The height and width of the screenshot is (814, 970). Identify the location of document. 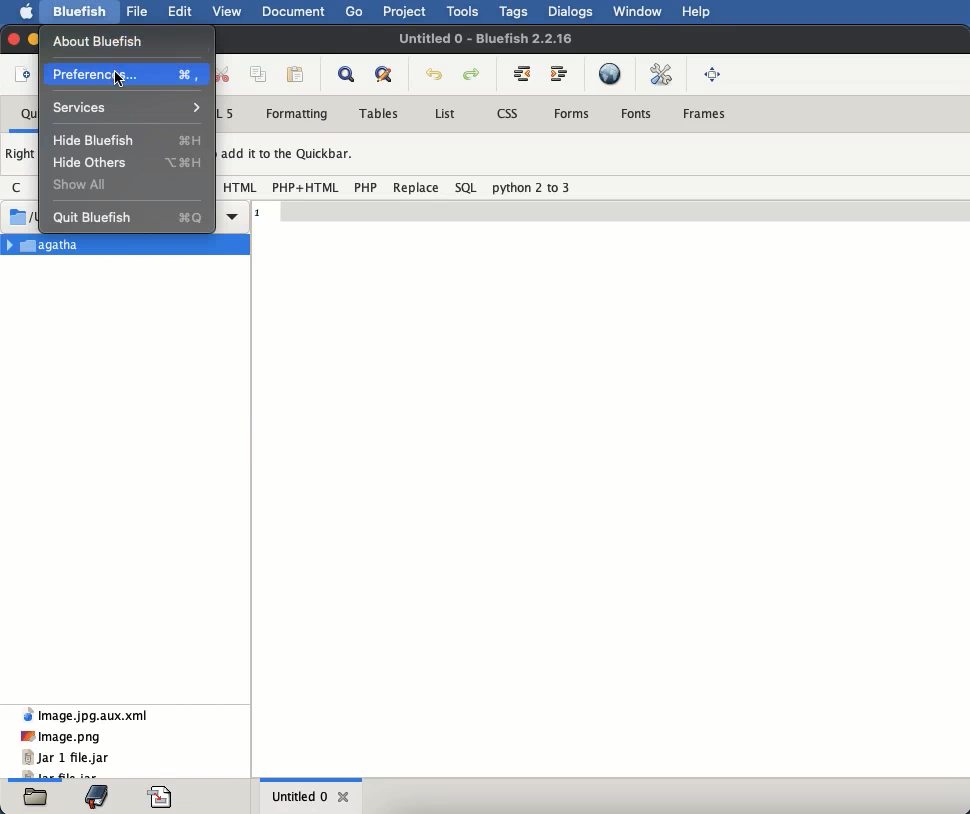
(295, 14).